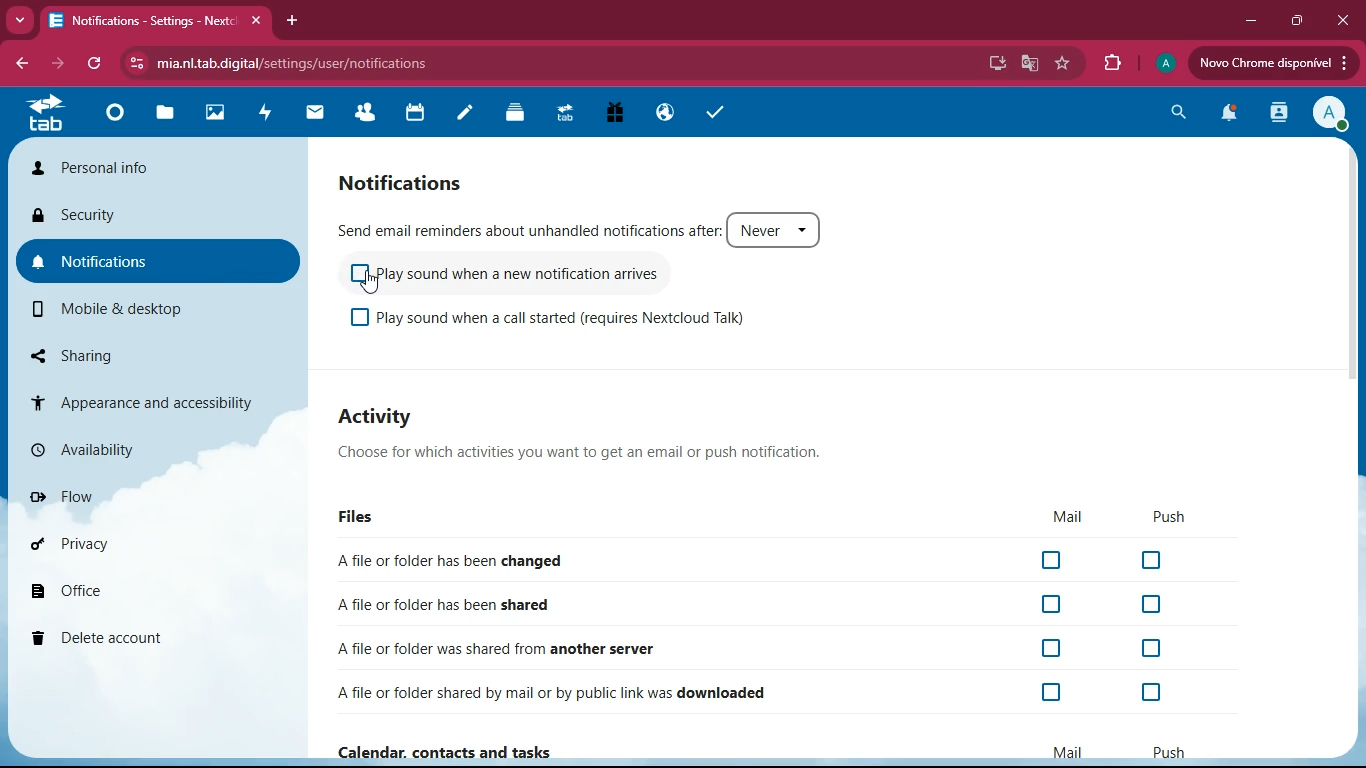 This screenshot has height=768, width=1366. What do you see at coordinates (420, 182) in the screenshot?
I see `notification` at bounding box center [420, 182].